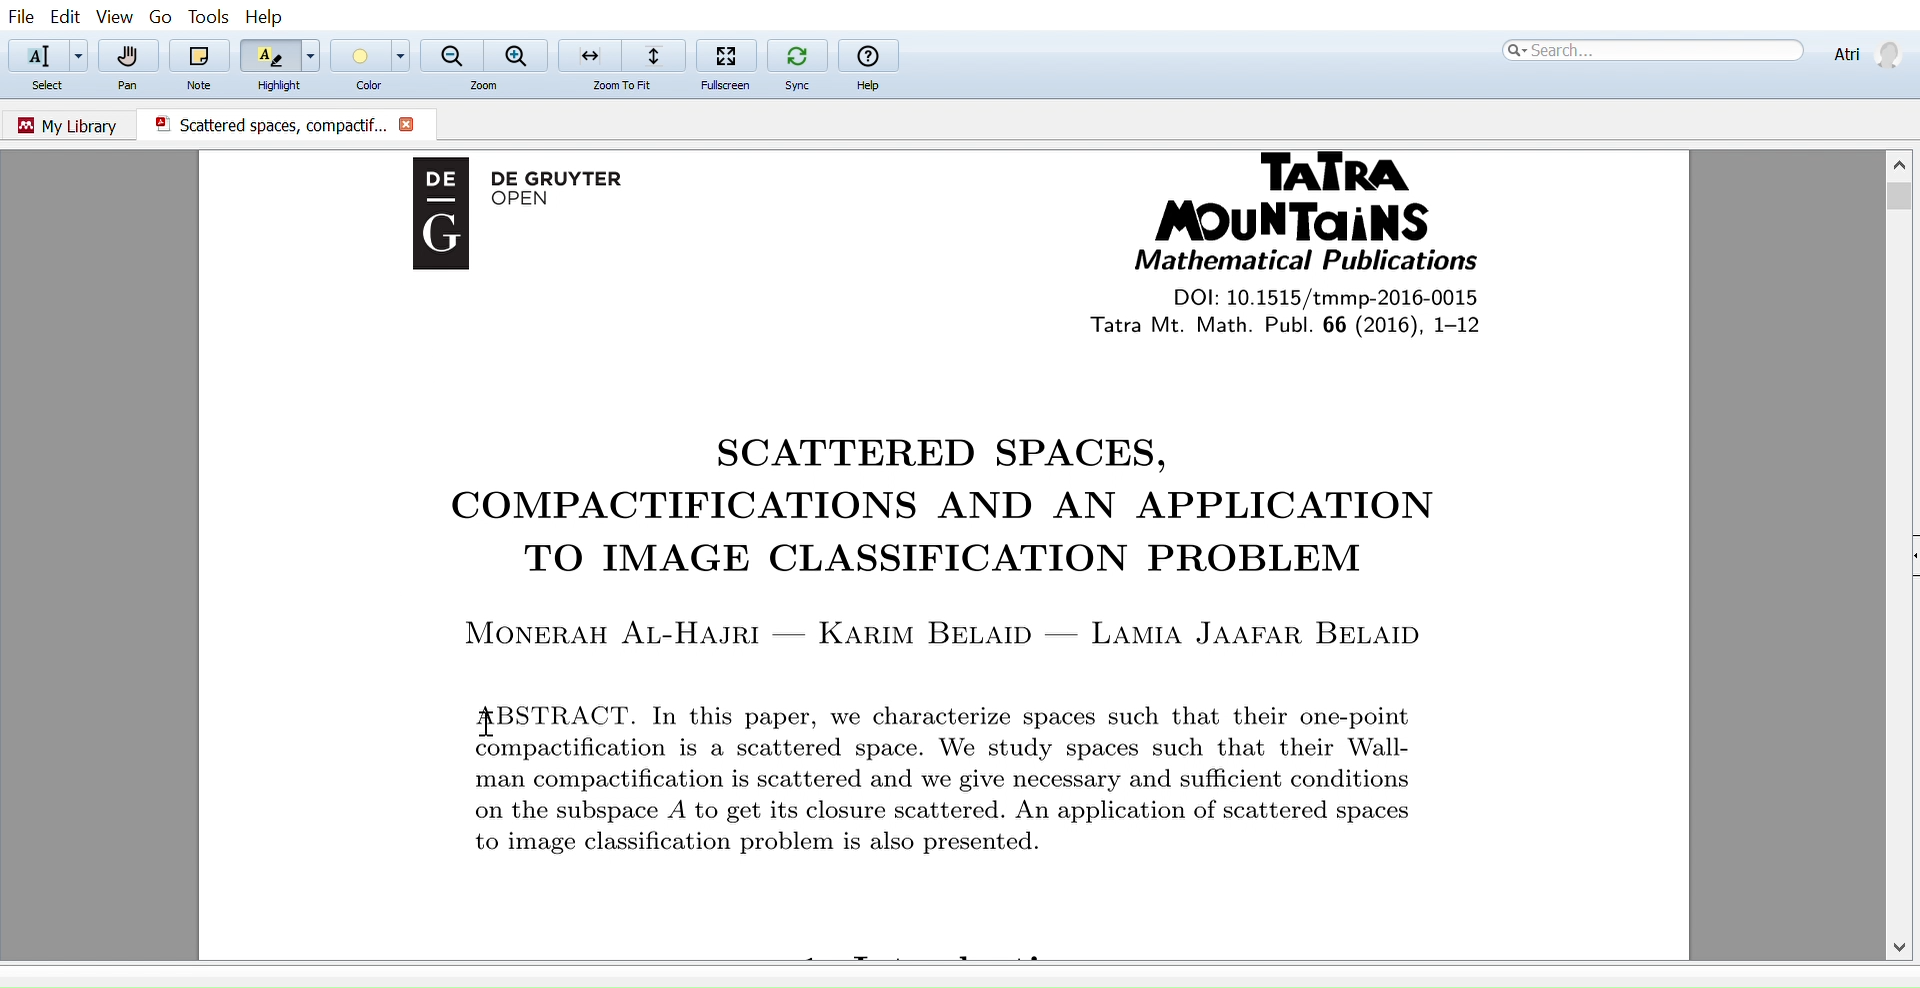  What do you see at coordinates (721, 86) in the screenshot?
I see `Fullscreen` at bounding box center [721, 86].